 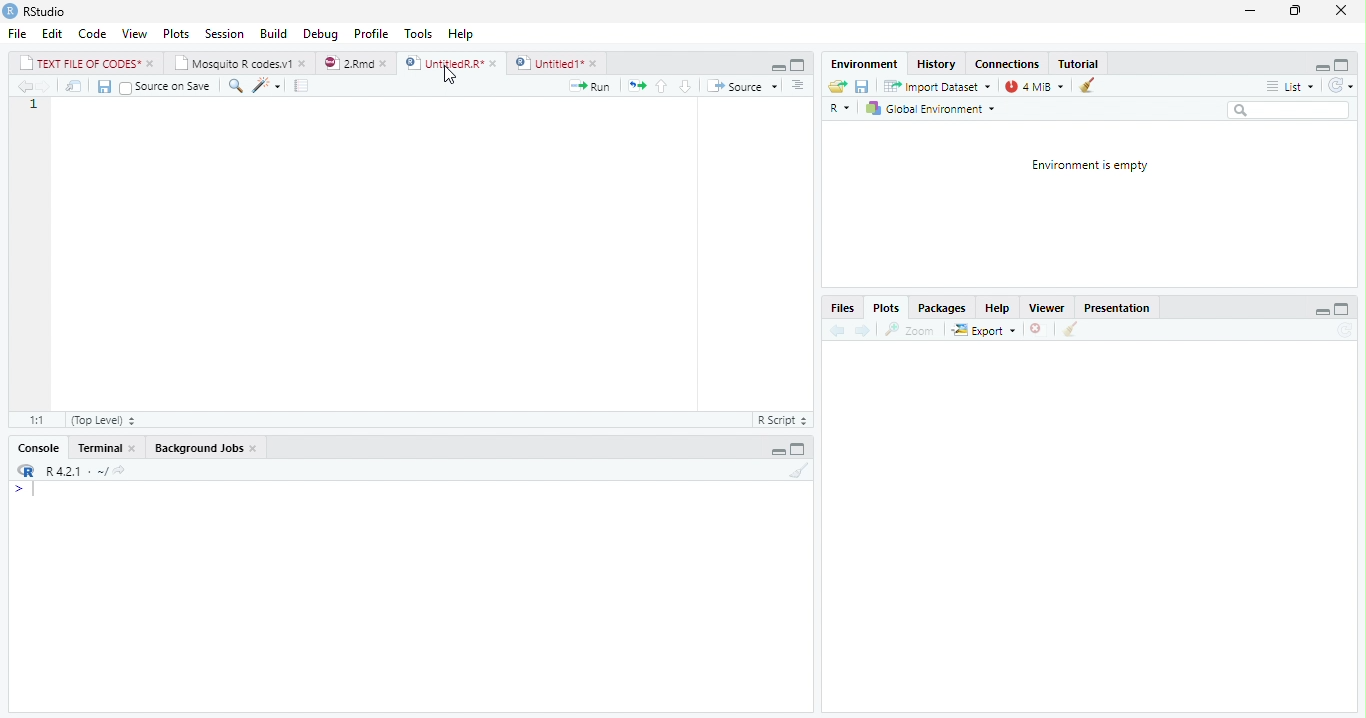 I want to click on Environment, so click(x=864, y=64).